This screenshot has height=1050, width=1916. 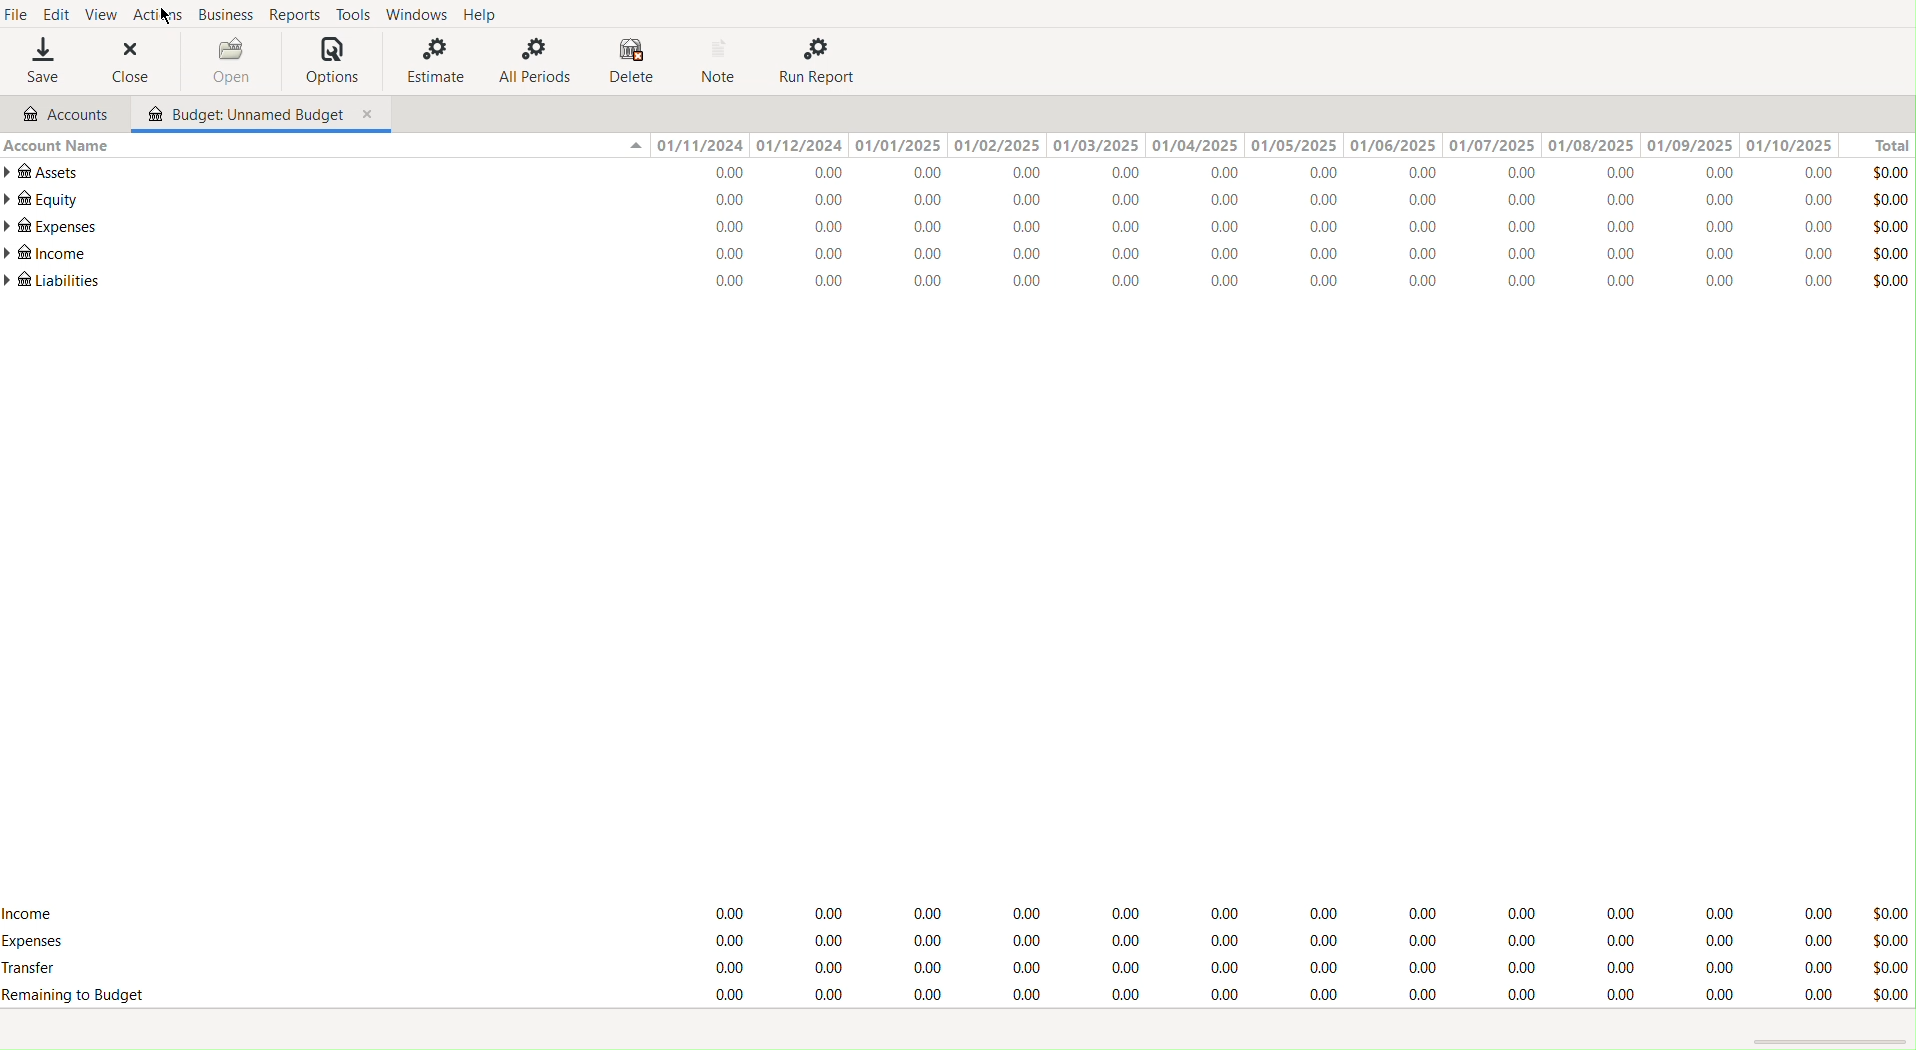 What do you see at coordinates (17, 14) in the screenshot?
I see `File` at bounding box center [17, 14].